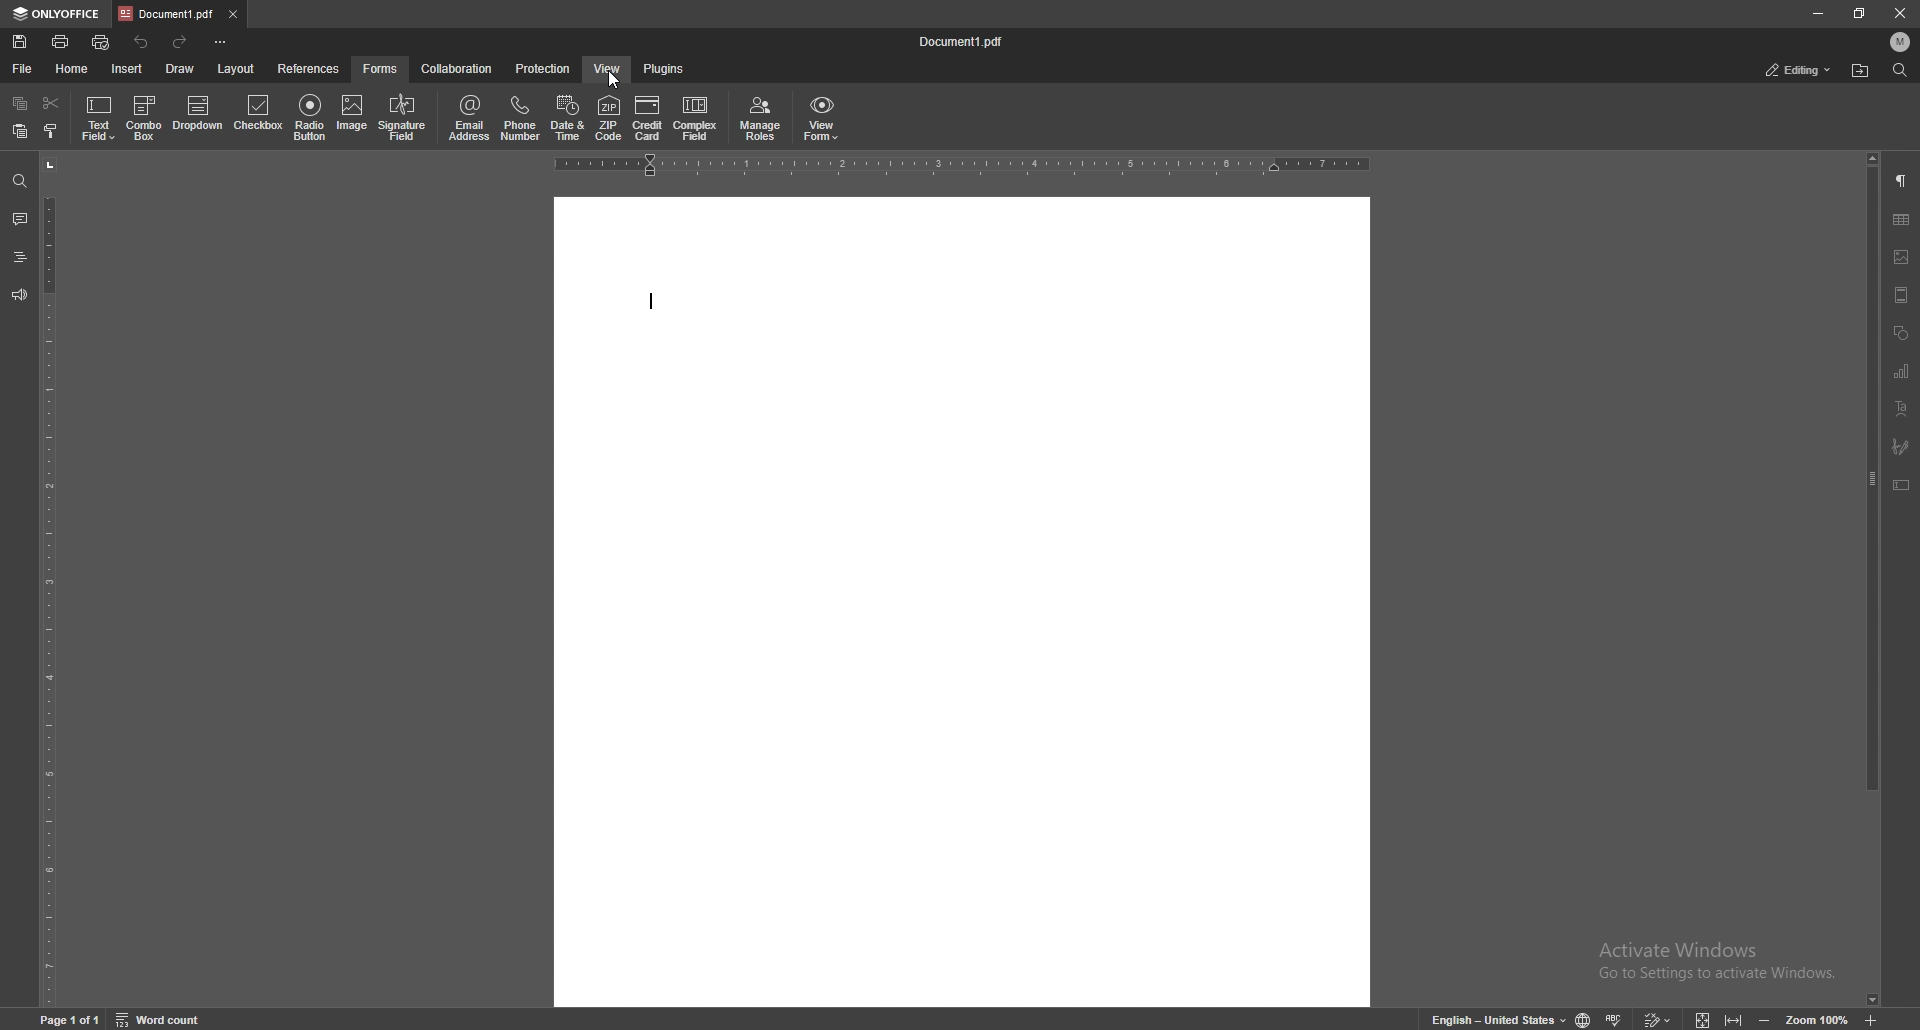 Image resolution: width=1920 pixels, height=1030 pixels. What do you see at coordinates (1901, 408) in the screenshot?
I see `text art` at bounding box center [1901, 408].